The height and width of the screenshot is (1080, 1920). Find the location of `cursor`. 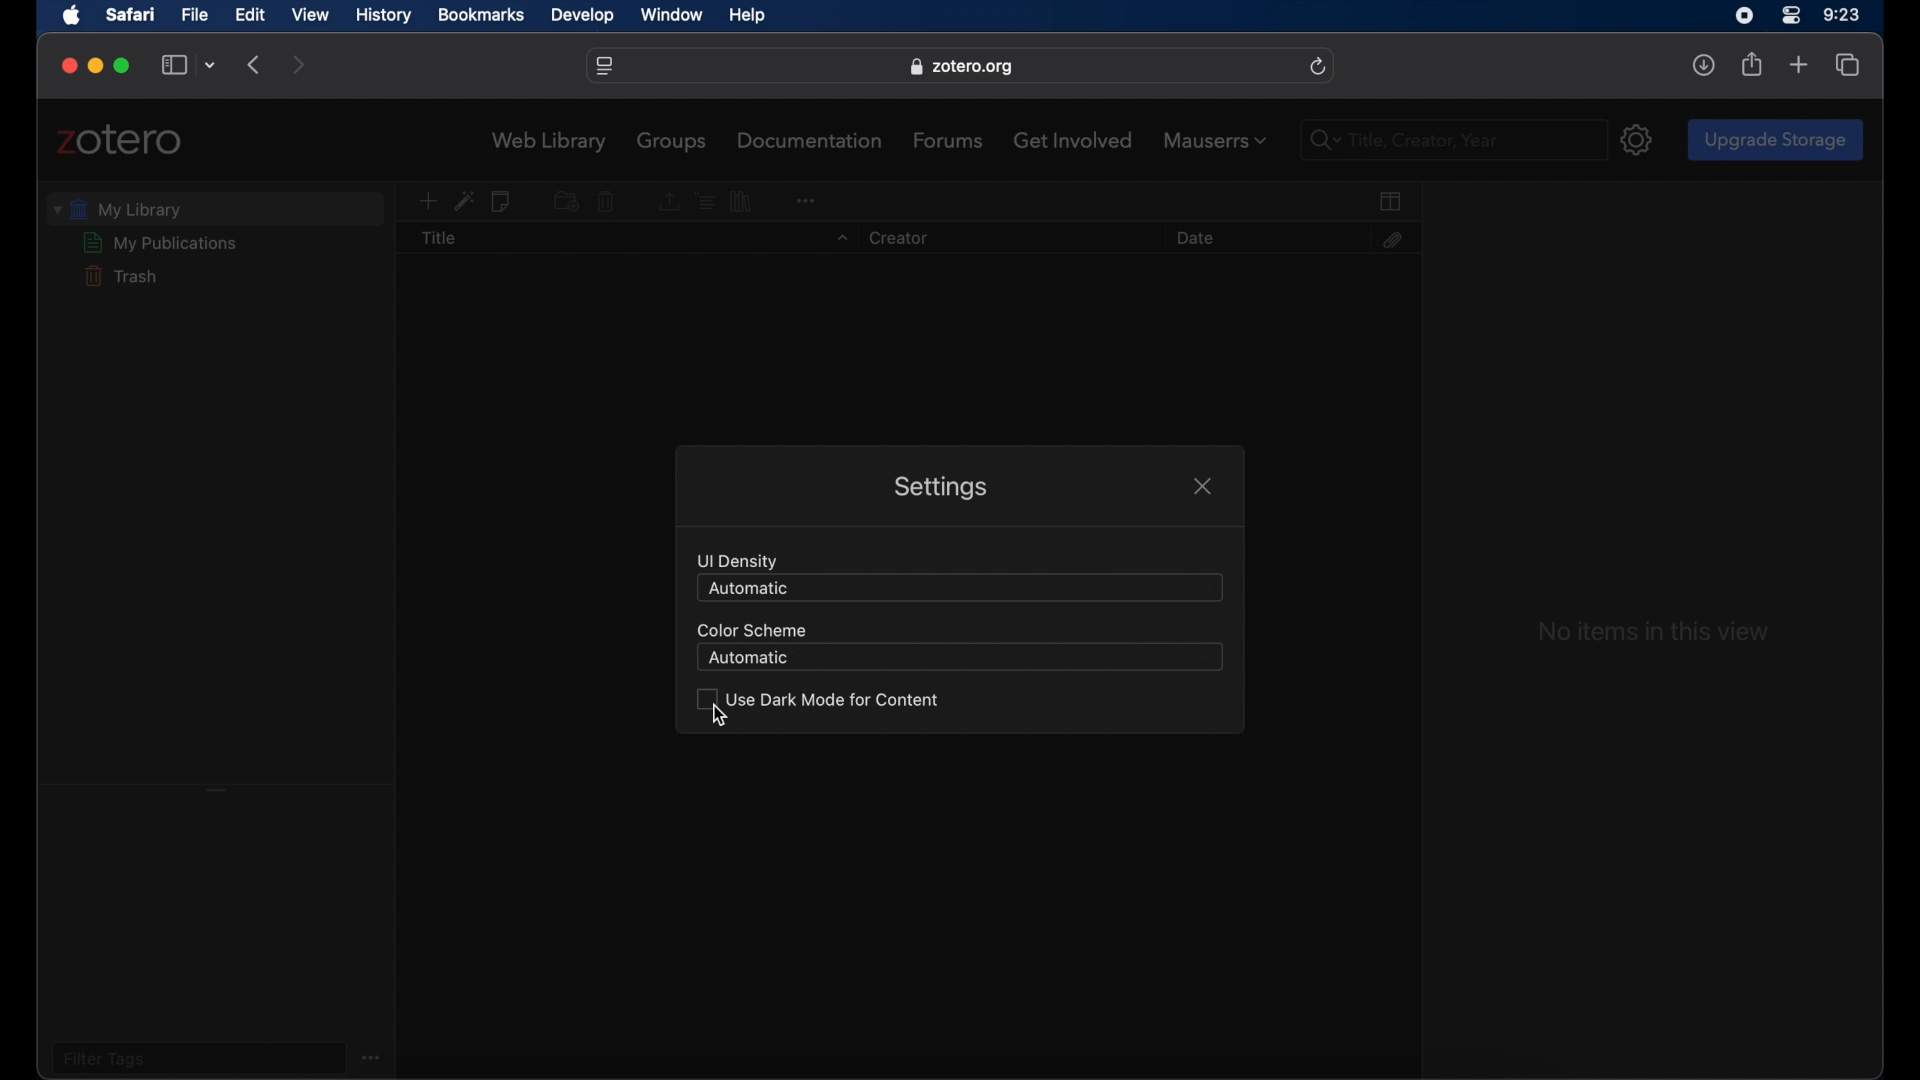

cursor is located at coordinates (721, 716).